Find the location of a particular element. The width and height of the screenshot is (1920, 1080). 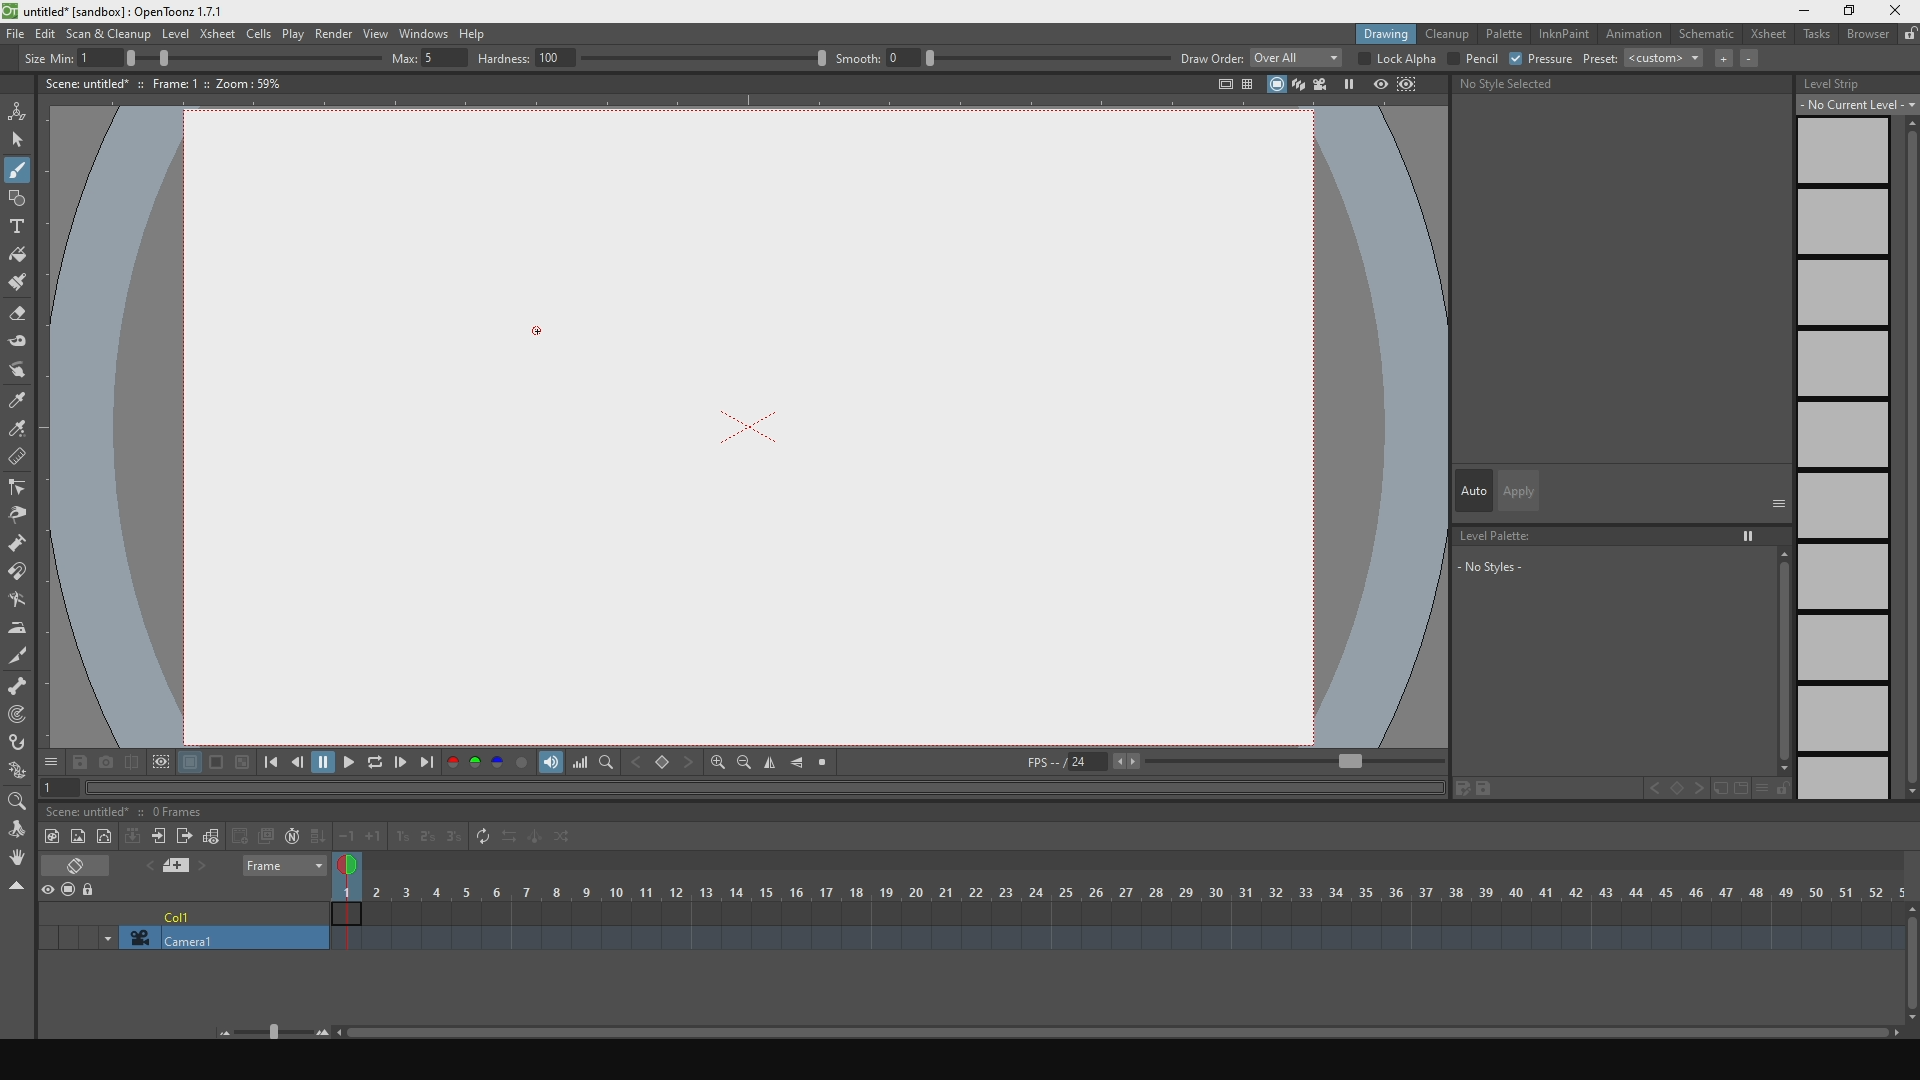

align vertically is located at coordinates (773, 762).